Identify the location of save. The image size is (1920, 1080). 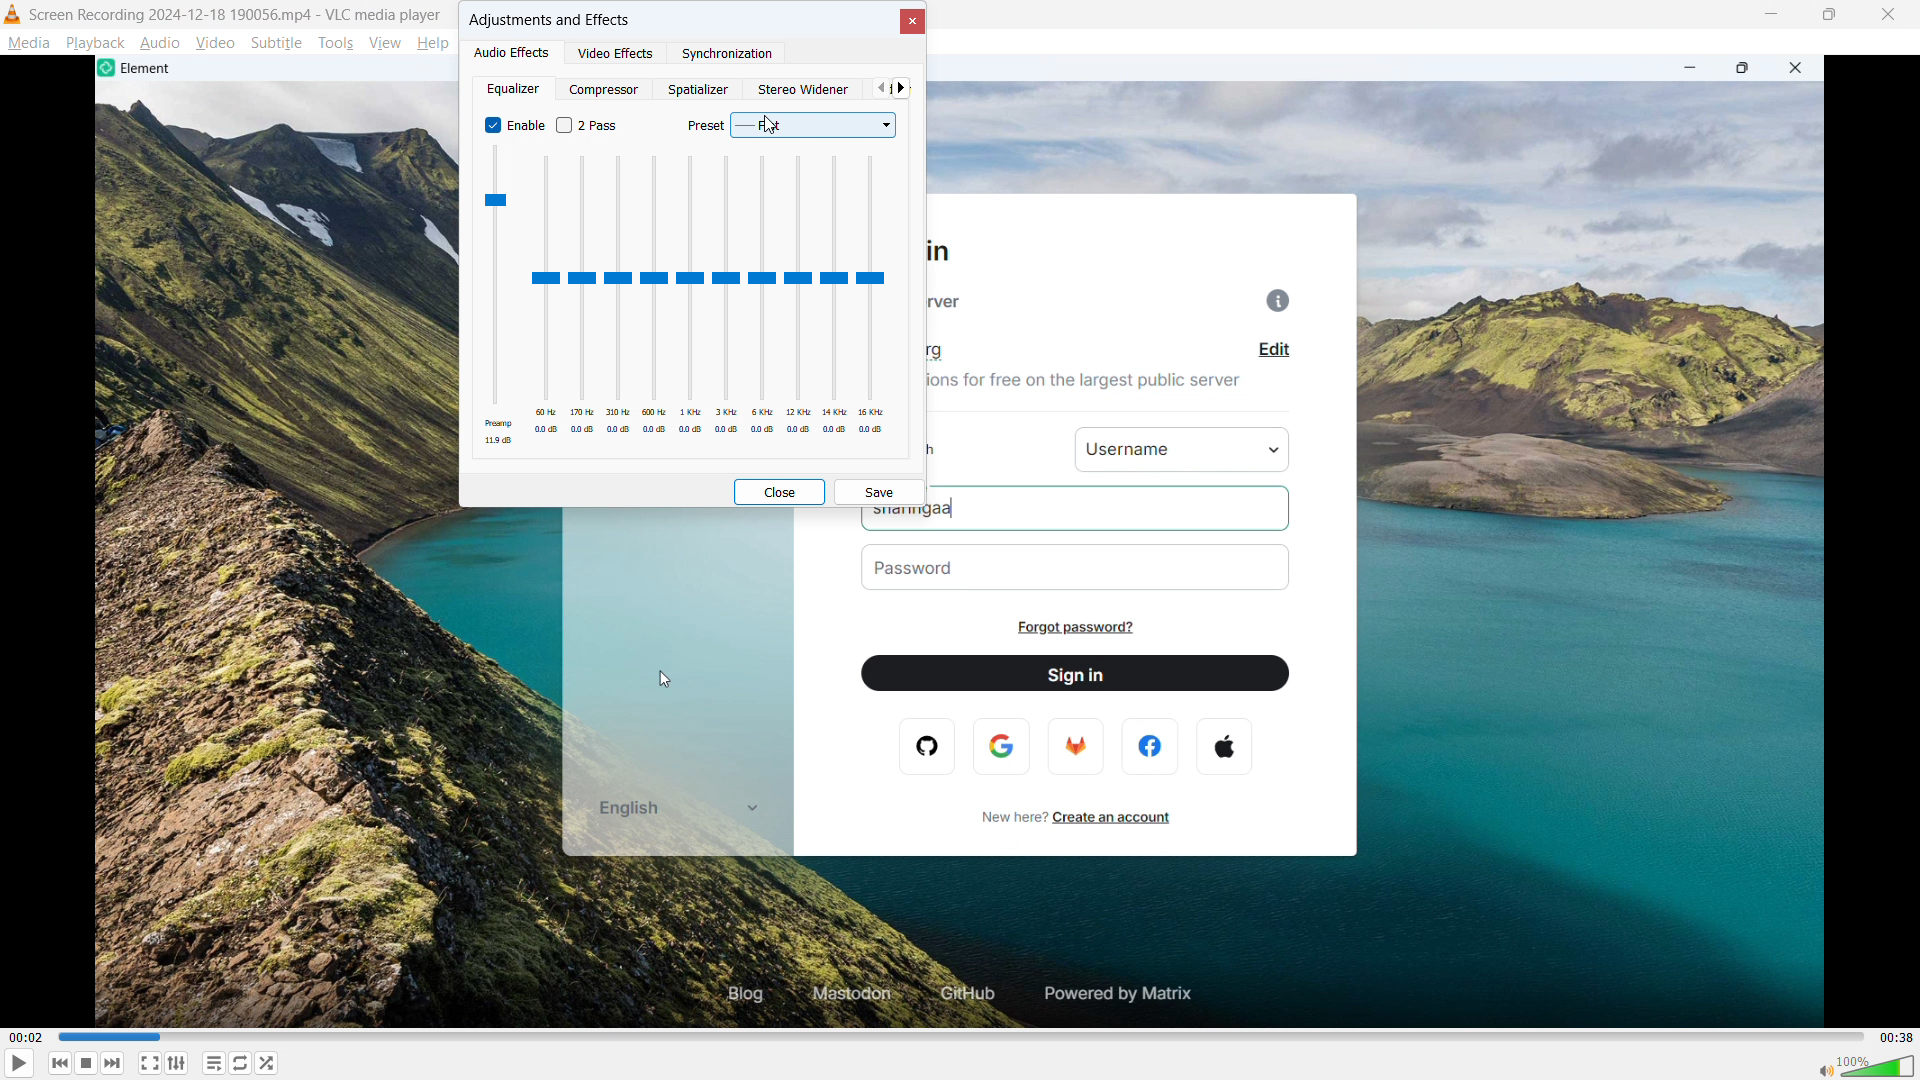
(879, 493).